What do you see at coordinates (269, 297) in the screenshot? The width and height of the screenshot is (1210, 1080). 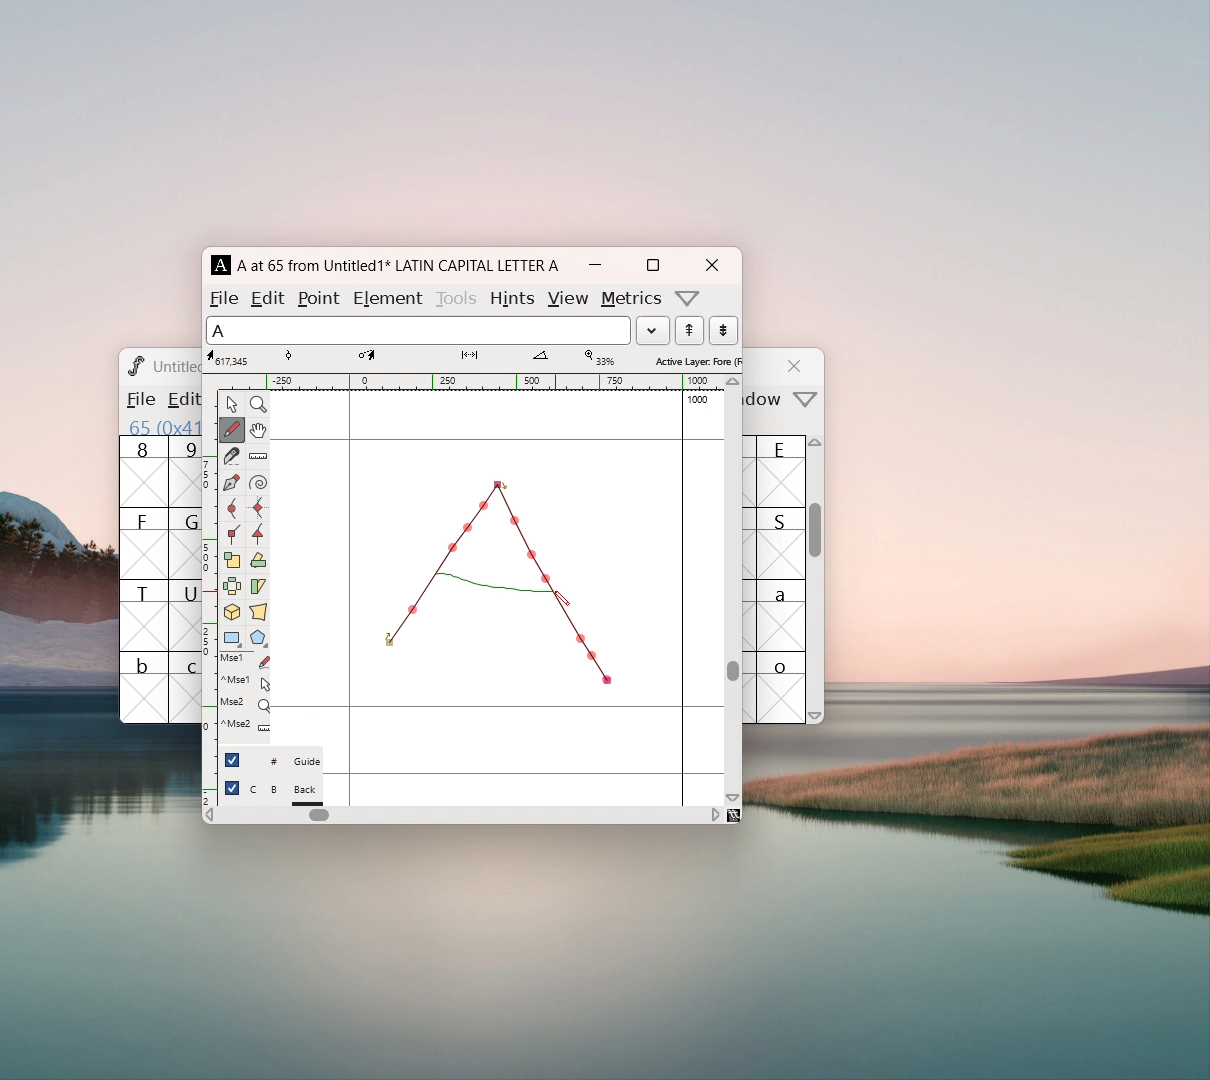 I see `edit` at bounding box center [269, 297].